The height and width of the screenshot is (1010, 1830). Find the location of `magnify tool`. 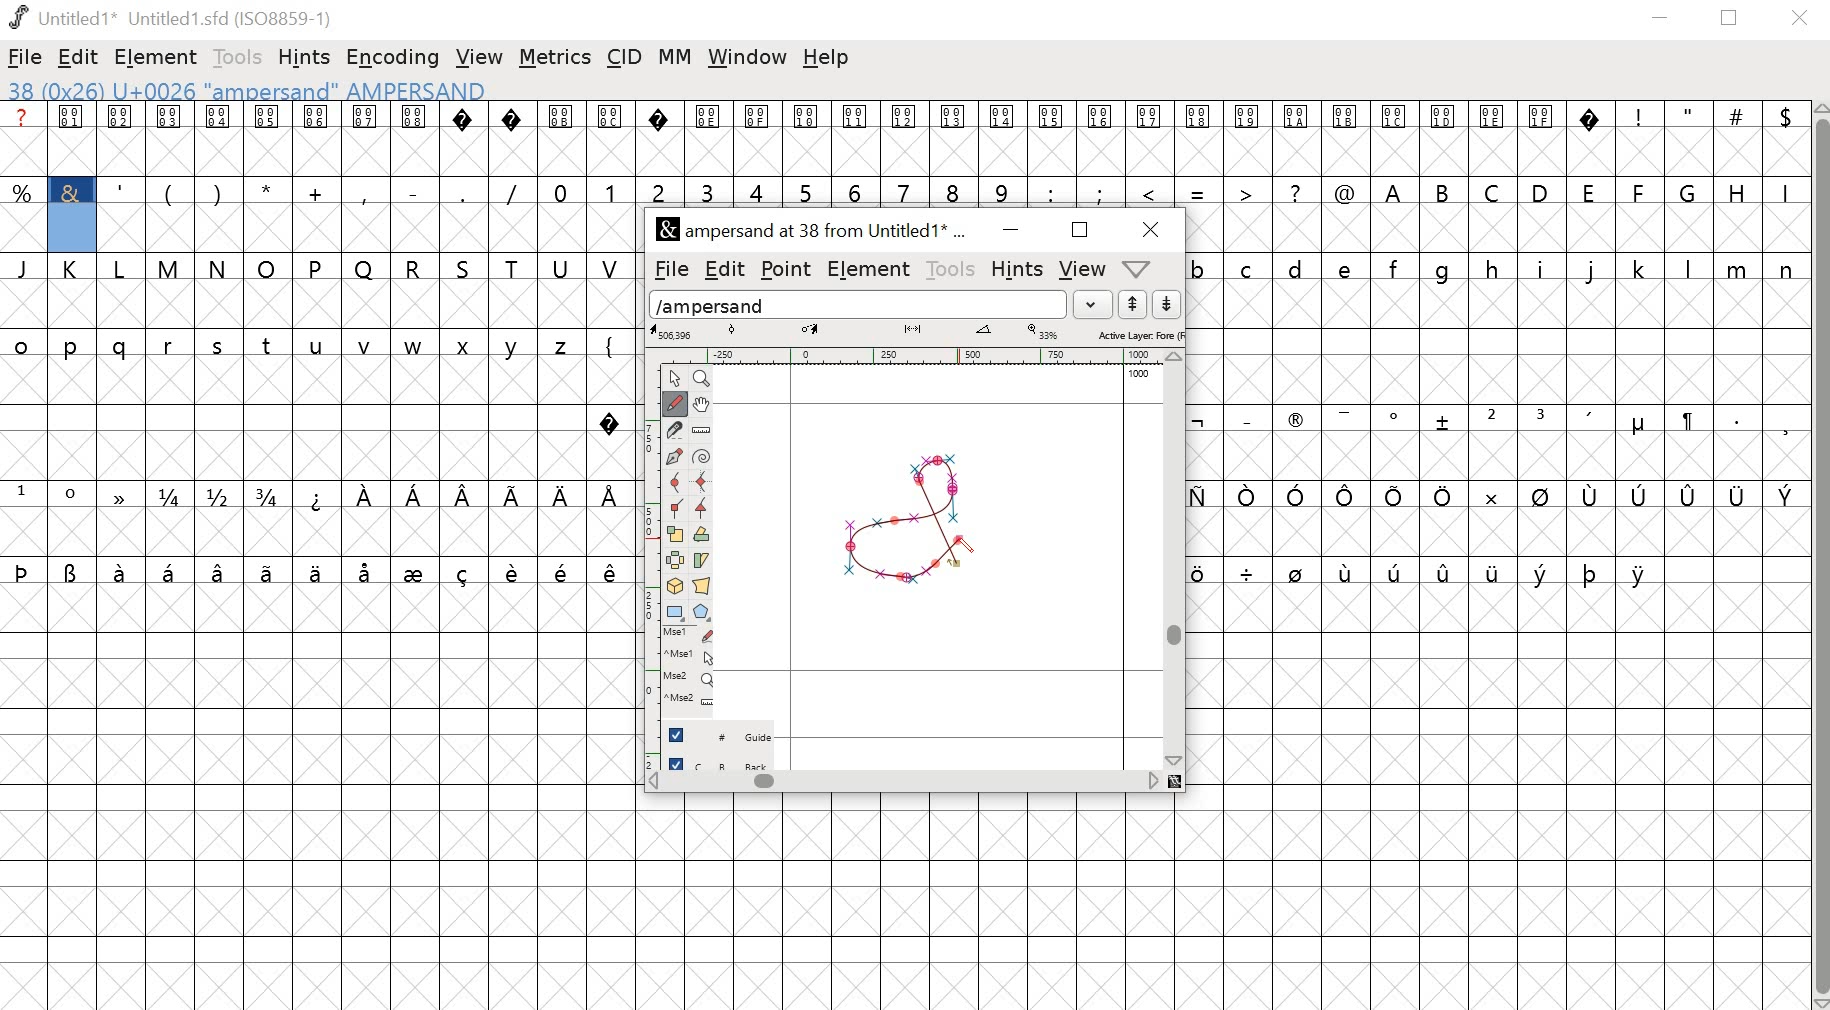

magnify tool is located at coordinates (705, 377).